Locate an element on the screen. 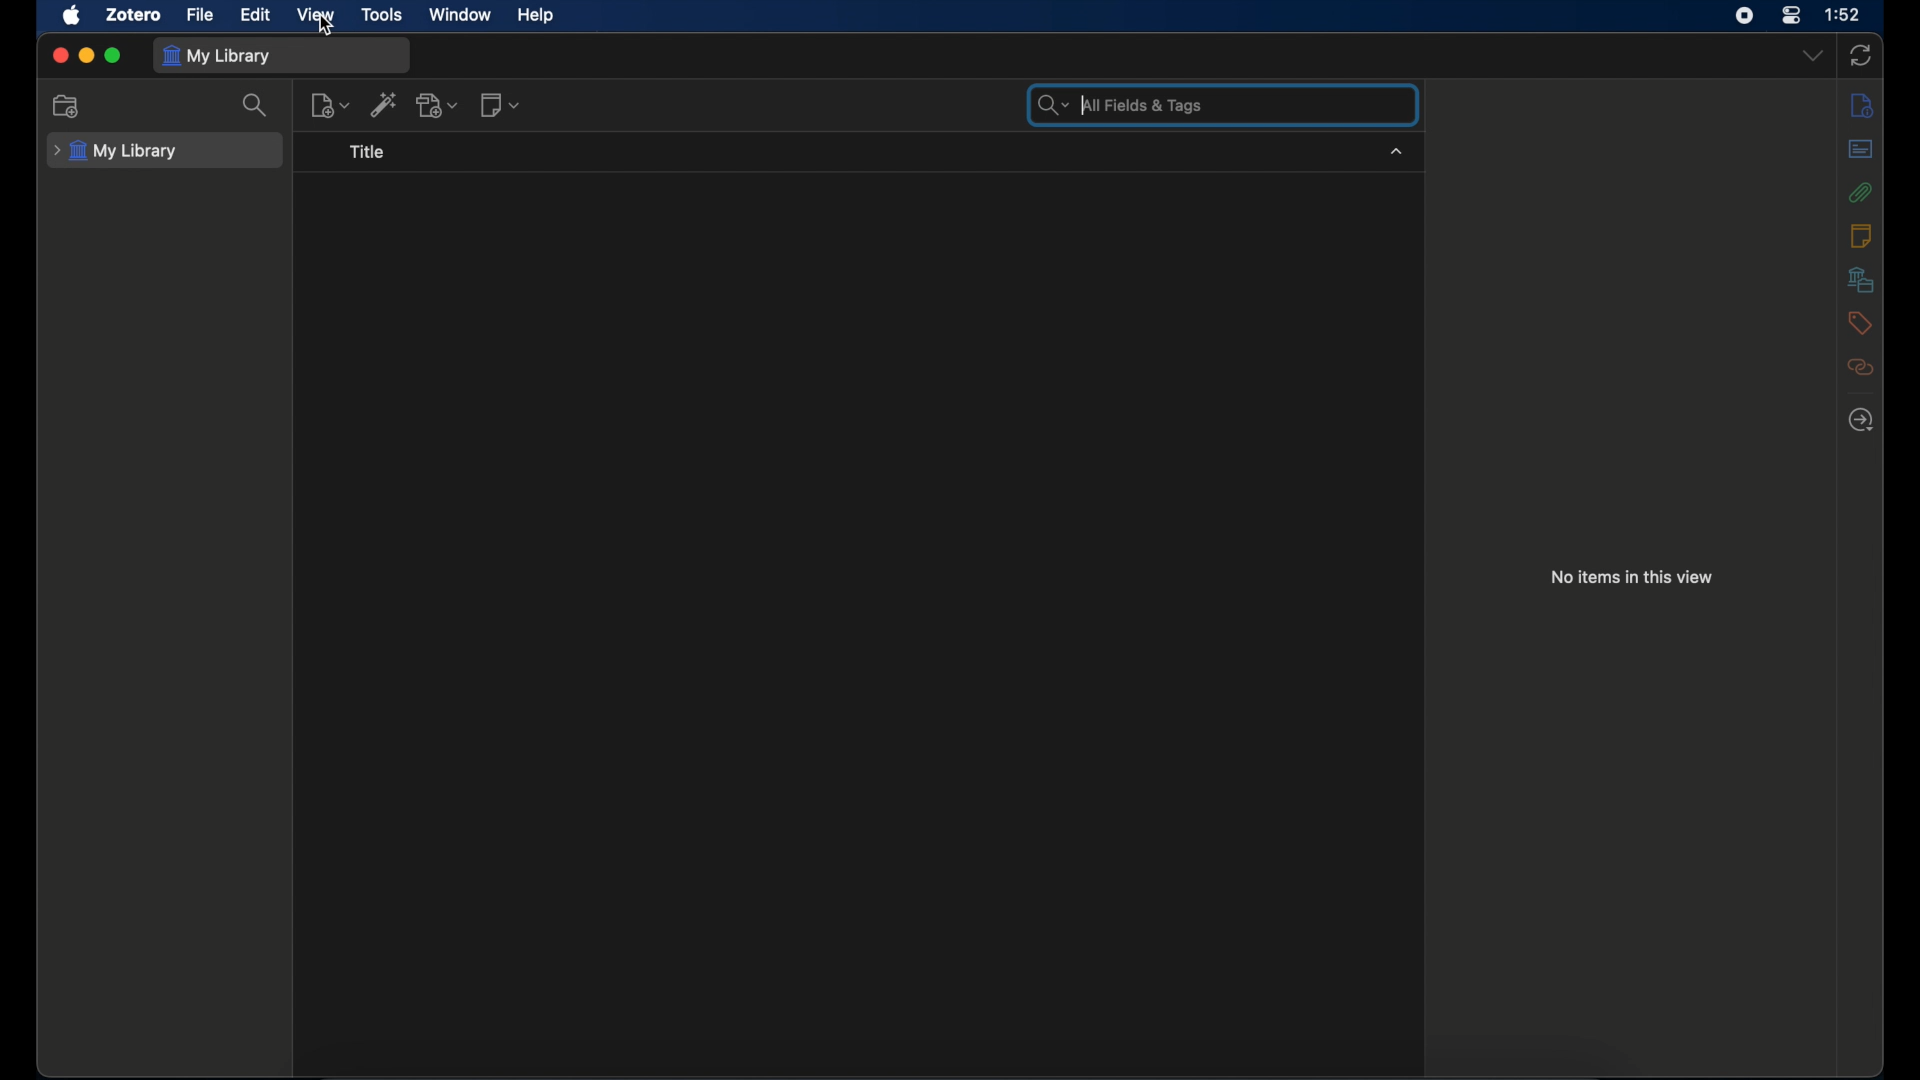 The width and height of the screenshot is (1920, 1080). attachments is located at coordinates (1860, 192).